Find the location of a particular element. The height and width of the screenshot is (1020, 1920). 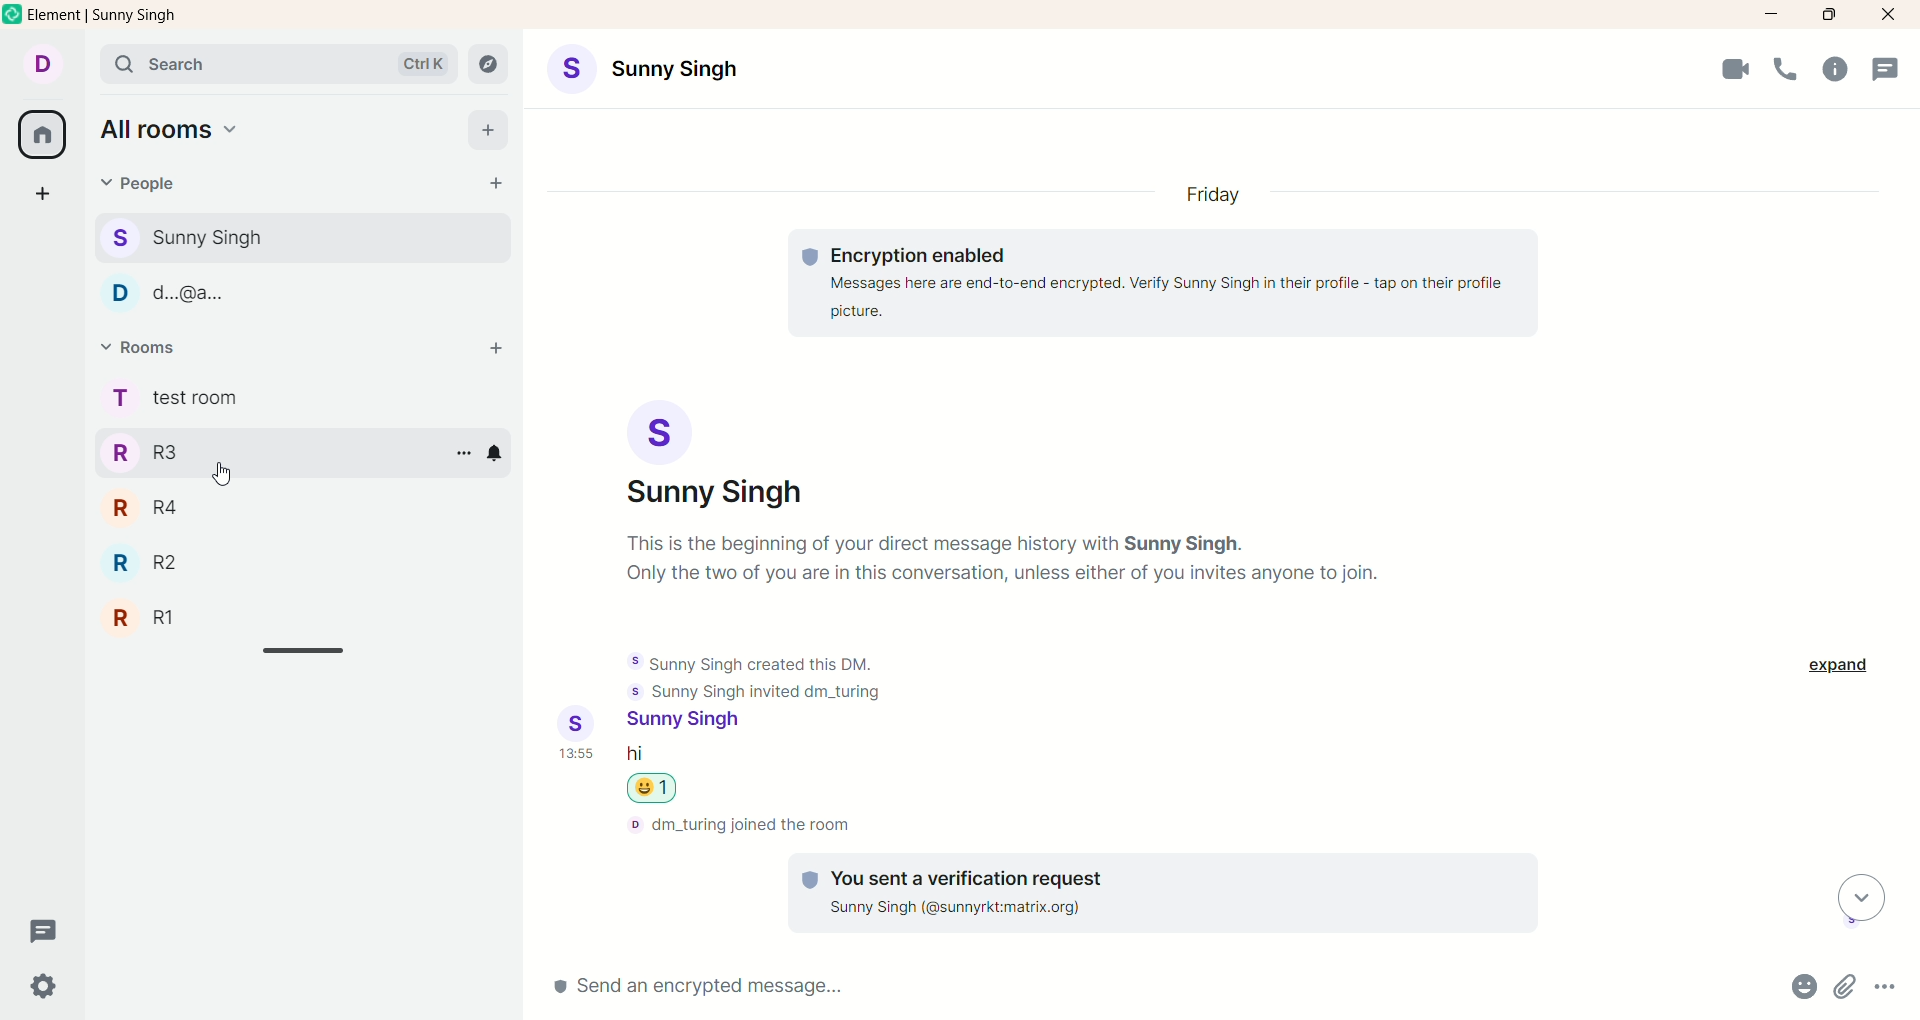

add is located at coordinates (490, 133).